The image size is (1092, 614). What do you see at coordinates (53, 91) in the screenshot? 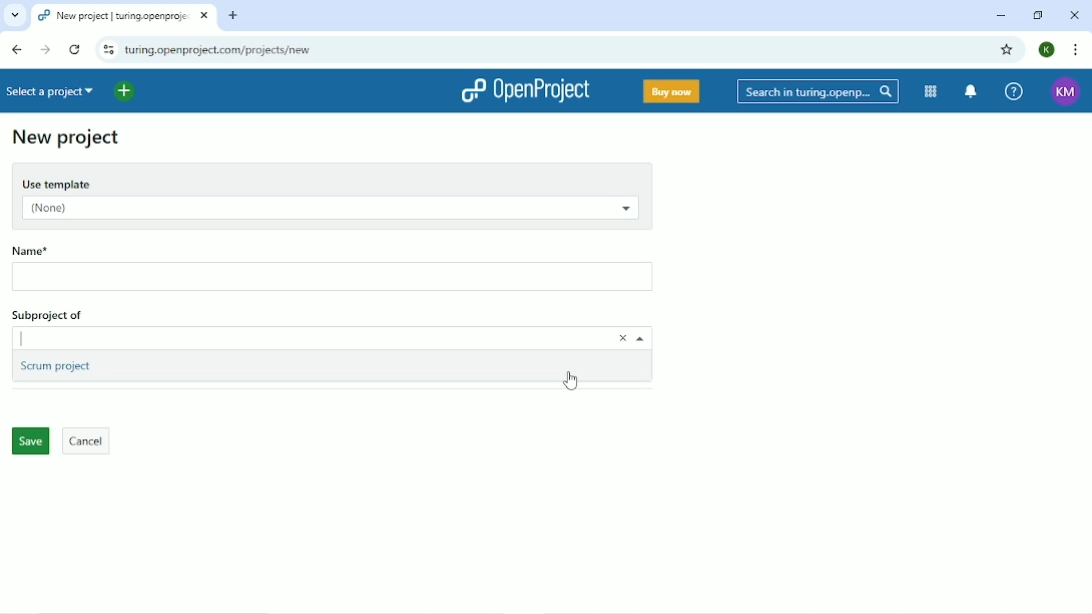
I see `Select a project` at bounding box center [53, 91].